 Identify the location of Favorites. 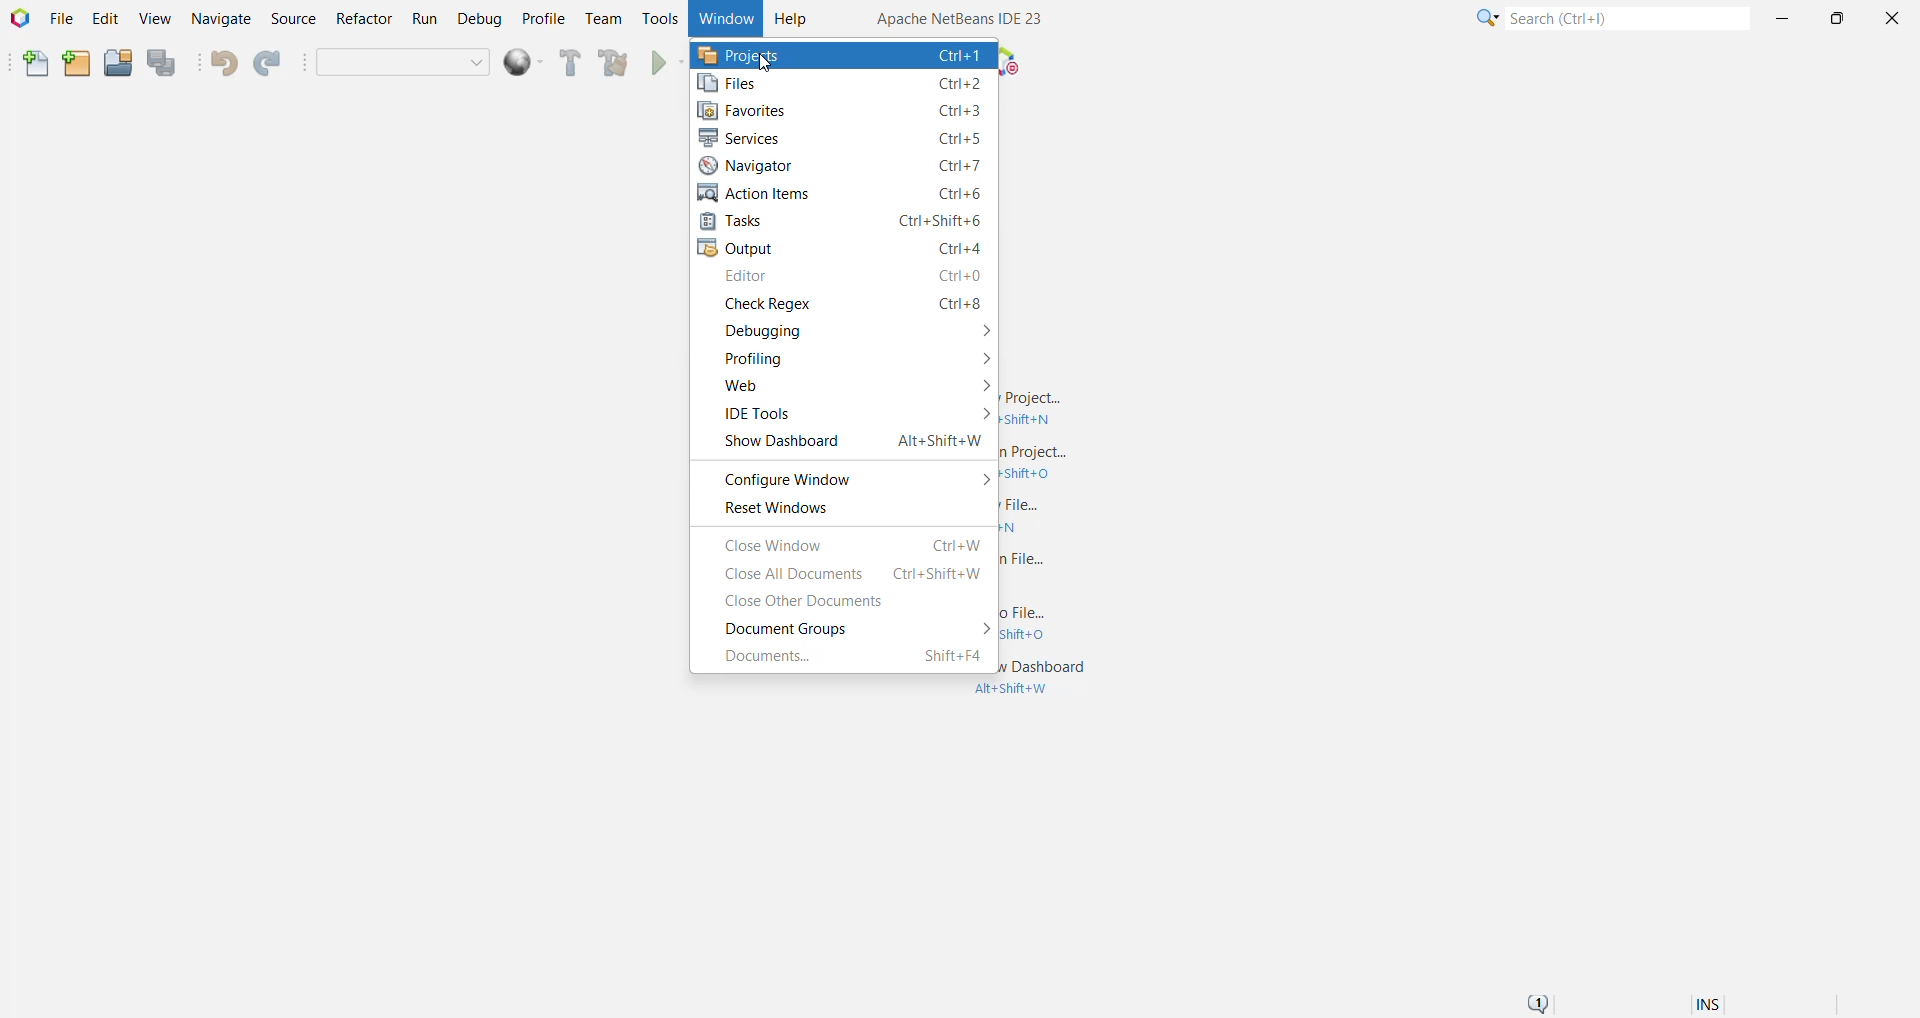
(847, 111).